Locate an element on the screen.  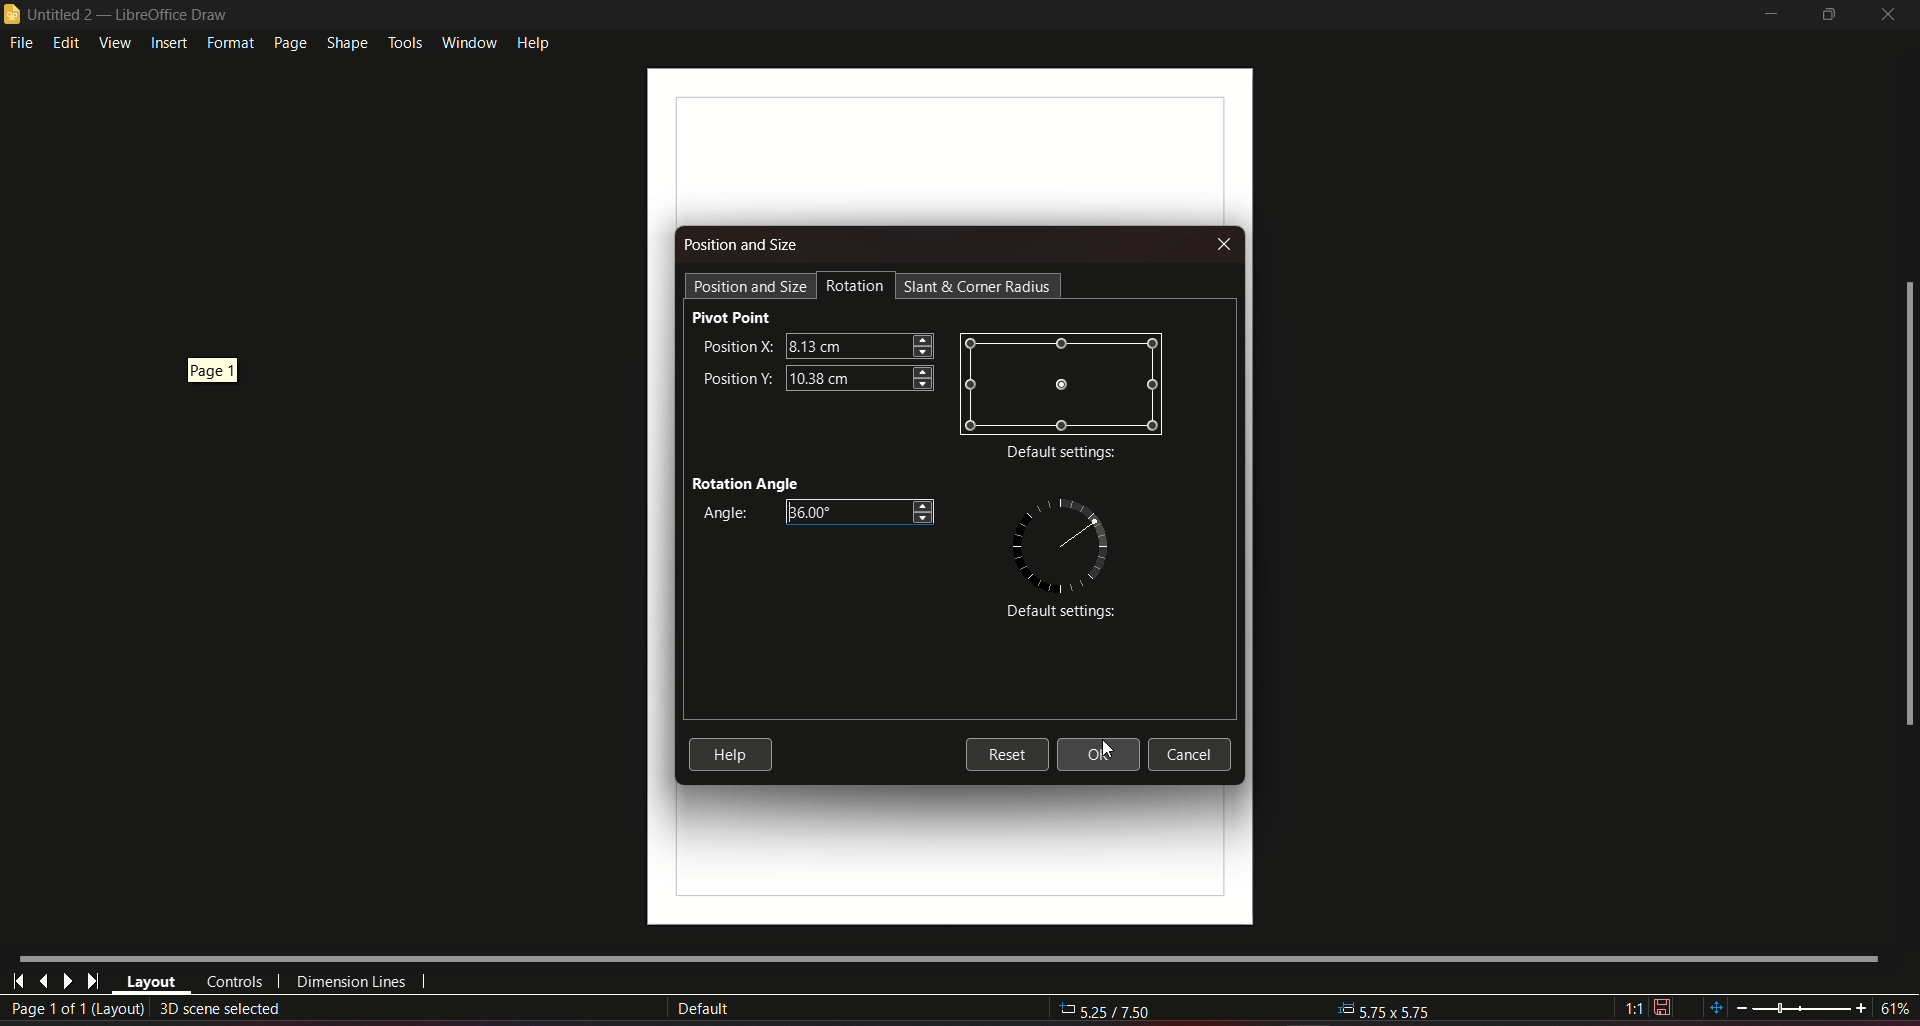
Rotation Angle is located at coordinates (746, 481).